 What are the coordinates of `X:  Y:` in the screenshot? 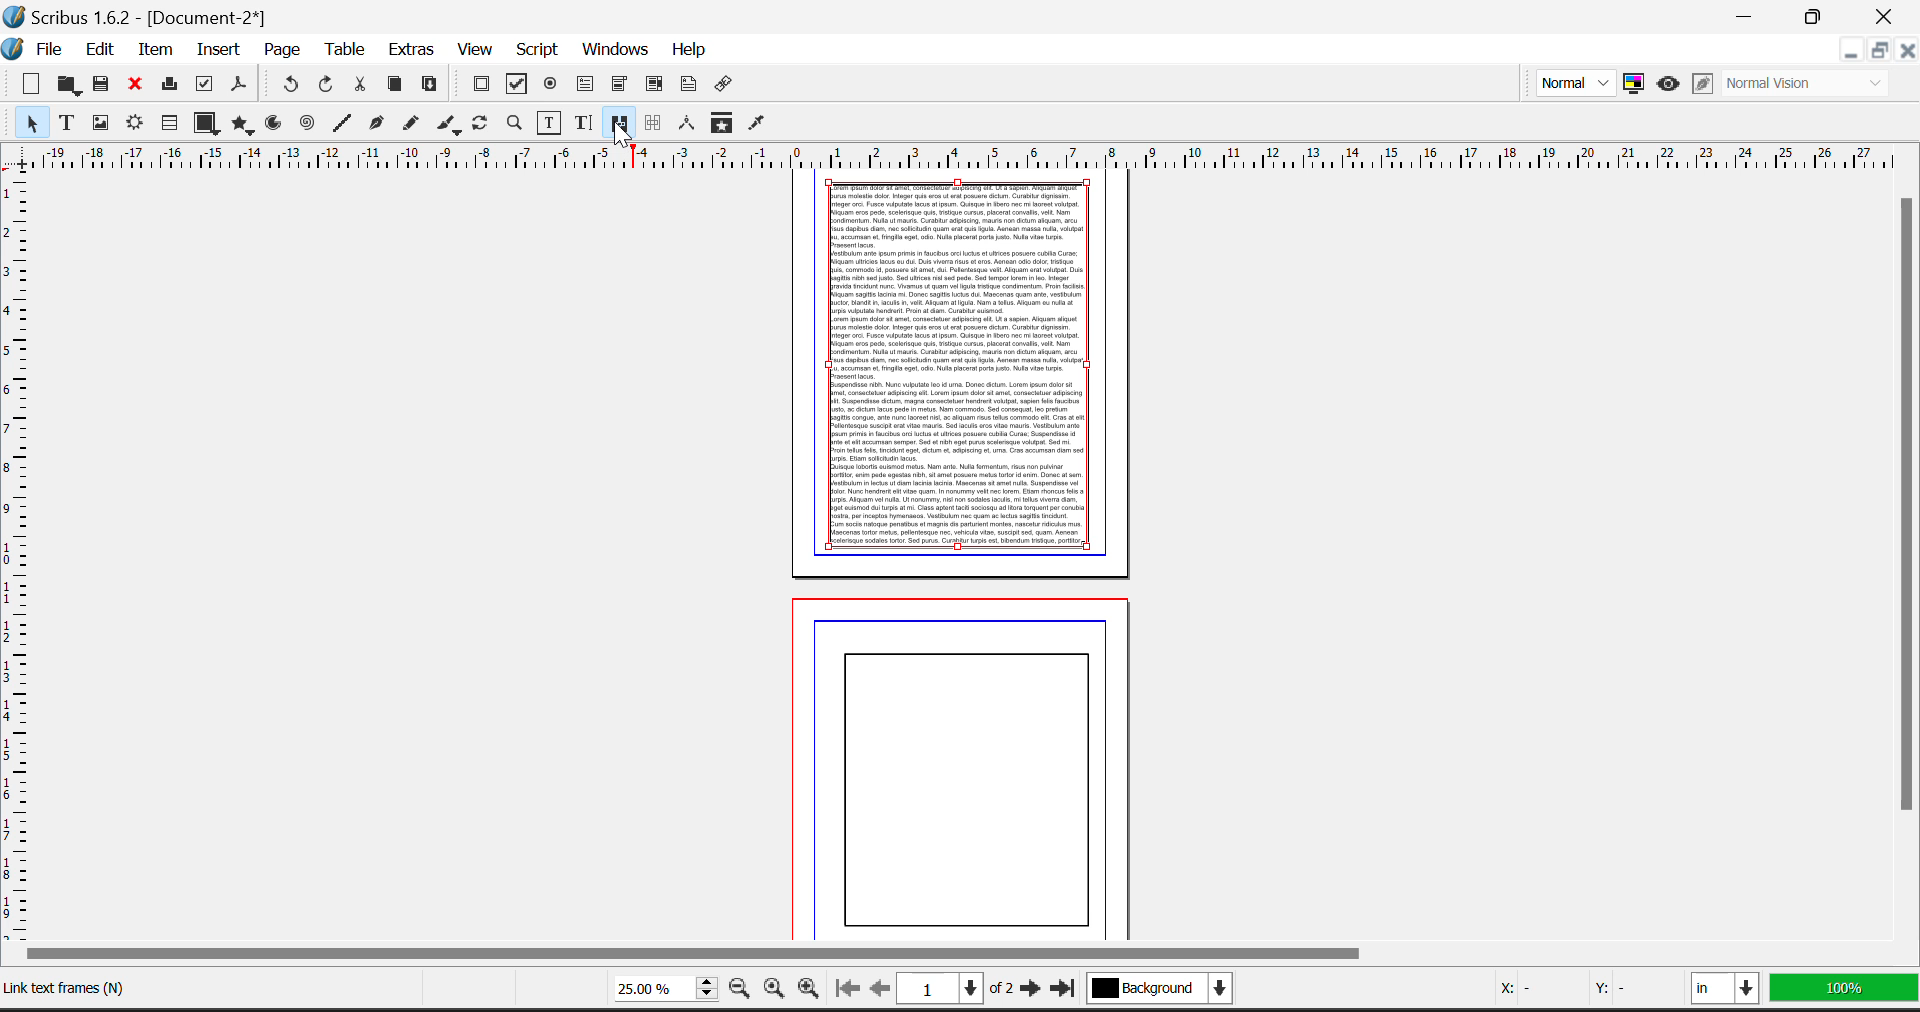 It's located at (1578, 992).